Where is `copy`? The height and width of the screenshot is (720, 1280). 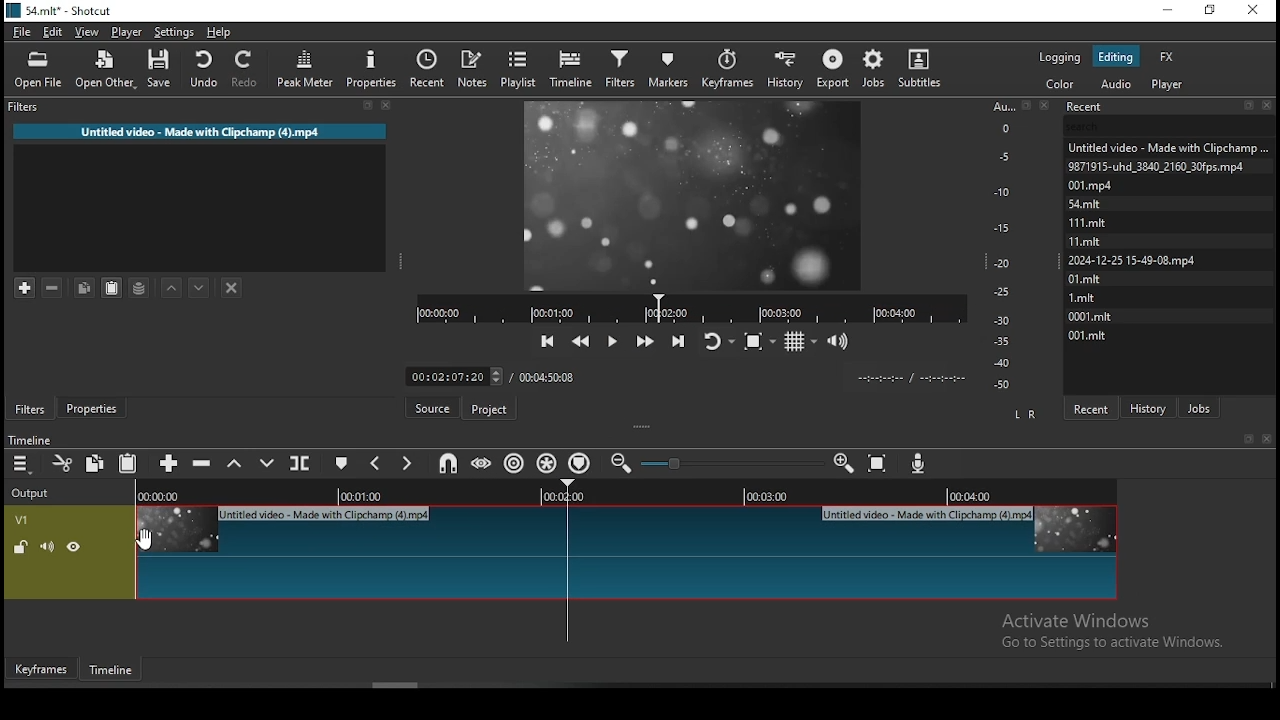
copy is located at coordinates (94, 462).